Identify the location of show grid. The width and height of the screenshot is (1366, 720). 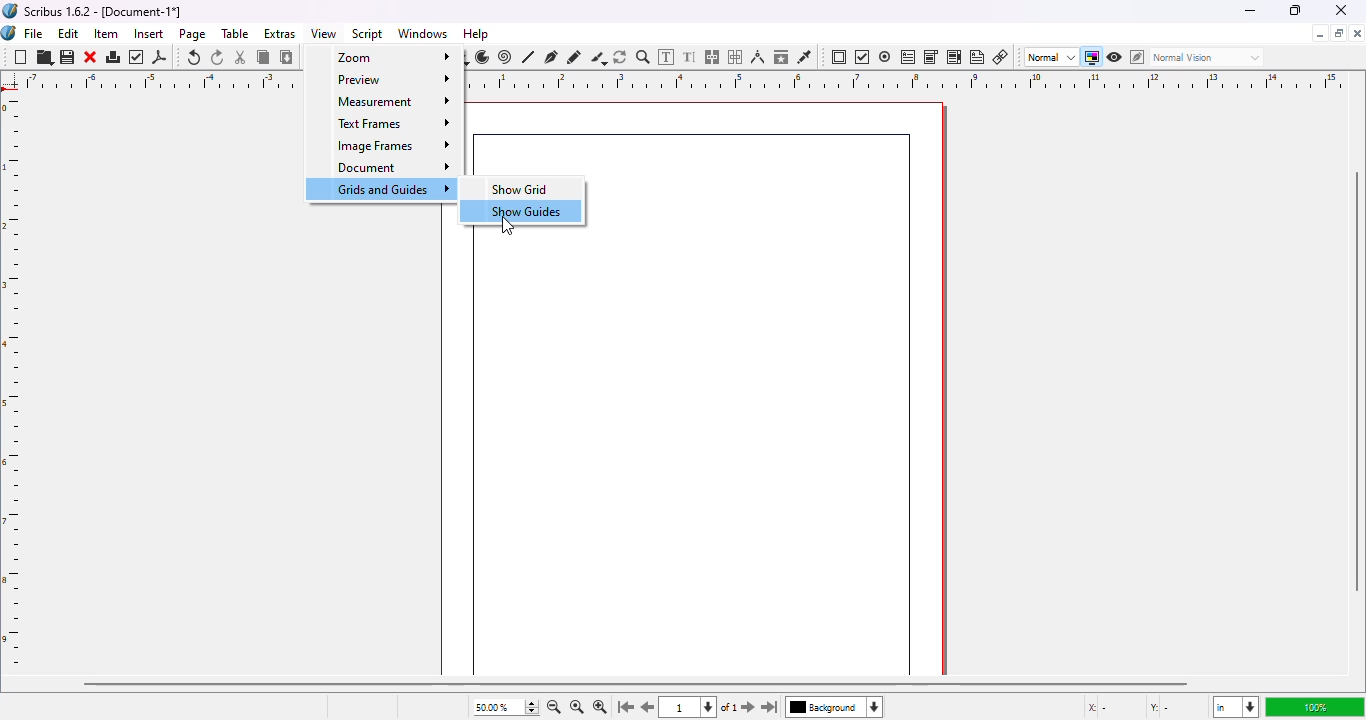
(520, 188).